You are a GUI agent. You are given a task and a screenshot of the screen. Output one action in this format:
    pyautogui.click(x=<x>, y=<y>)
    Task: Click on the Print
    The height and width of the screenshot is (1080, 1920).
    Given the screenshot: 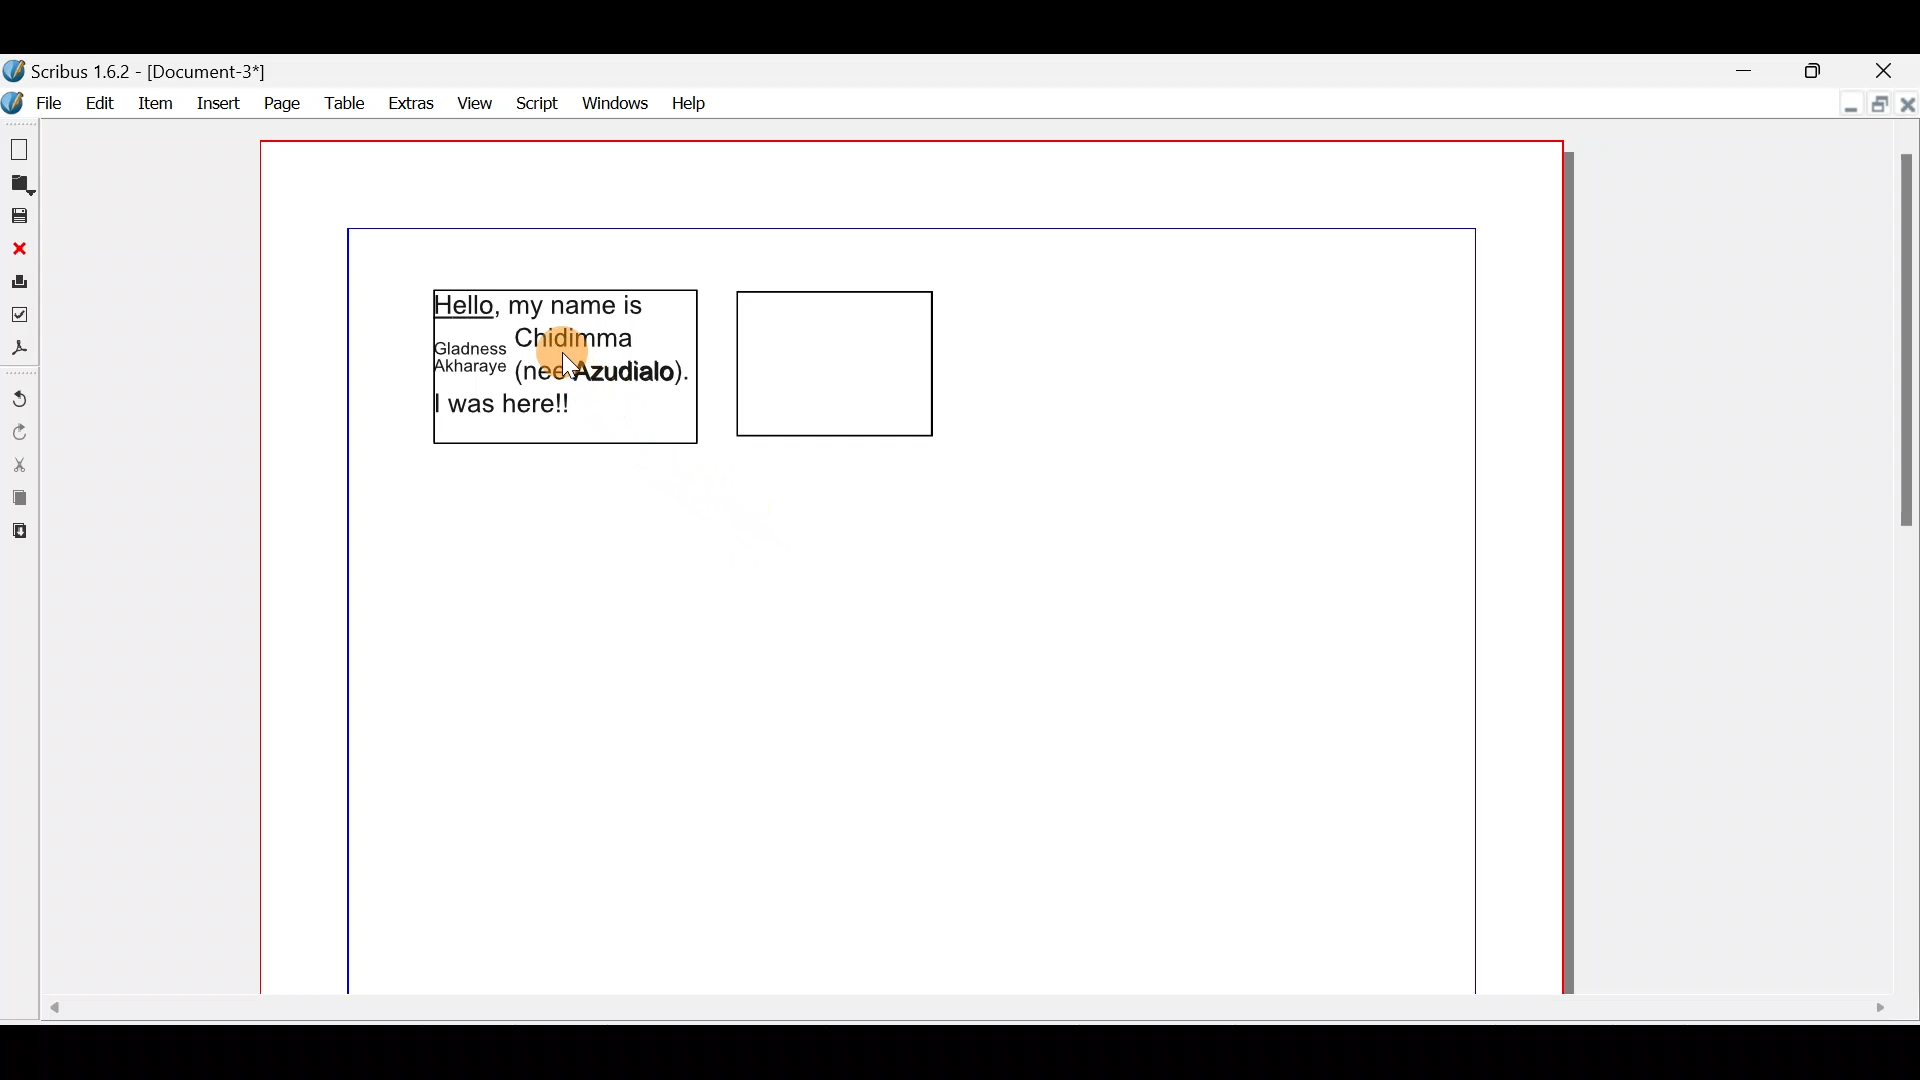 What is the action you would take?
    pyautogui.click(x=19, y=279)
    